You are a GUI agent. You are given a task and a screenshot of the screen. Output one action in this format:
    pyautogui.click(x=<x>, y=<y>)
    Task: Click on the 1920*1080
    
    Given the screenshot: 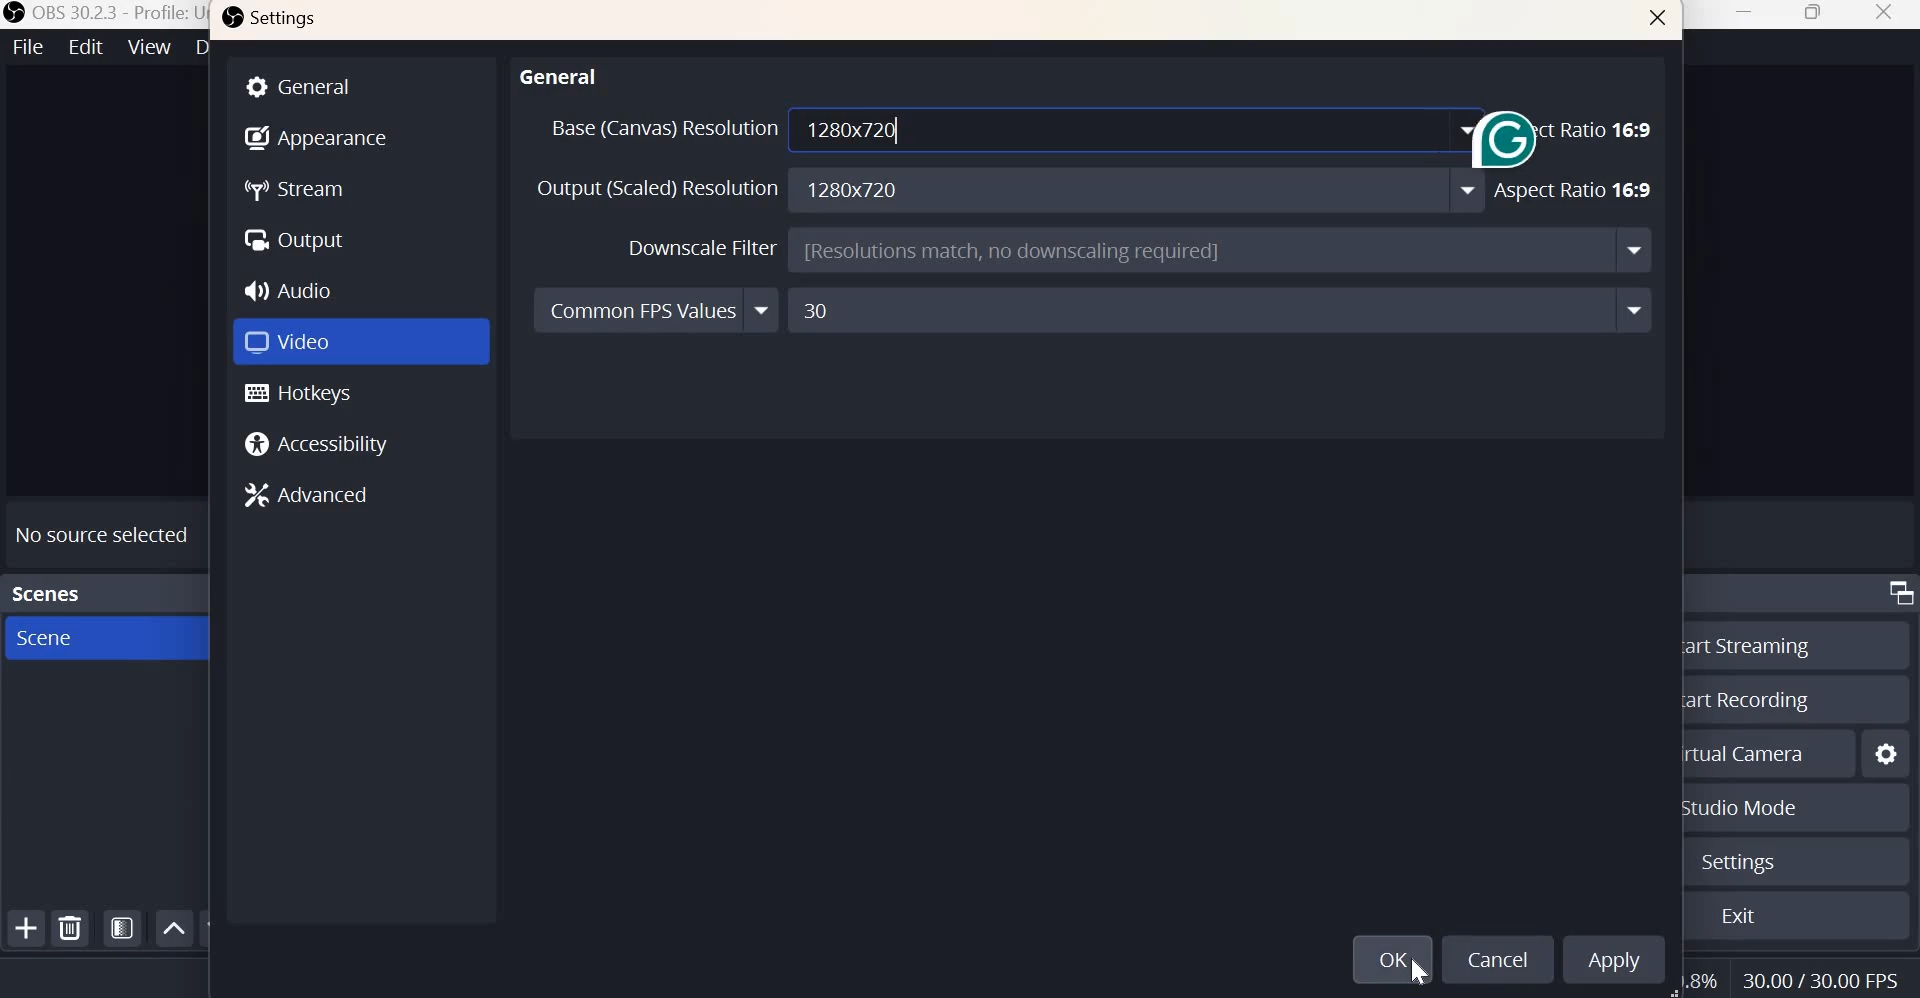 What is the action you would take?
    pyautogui.click(x=1141, y=128)
    